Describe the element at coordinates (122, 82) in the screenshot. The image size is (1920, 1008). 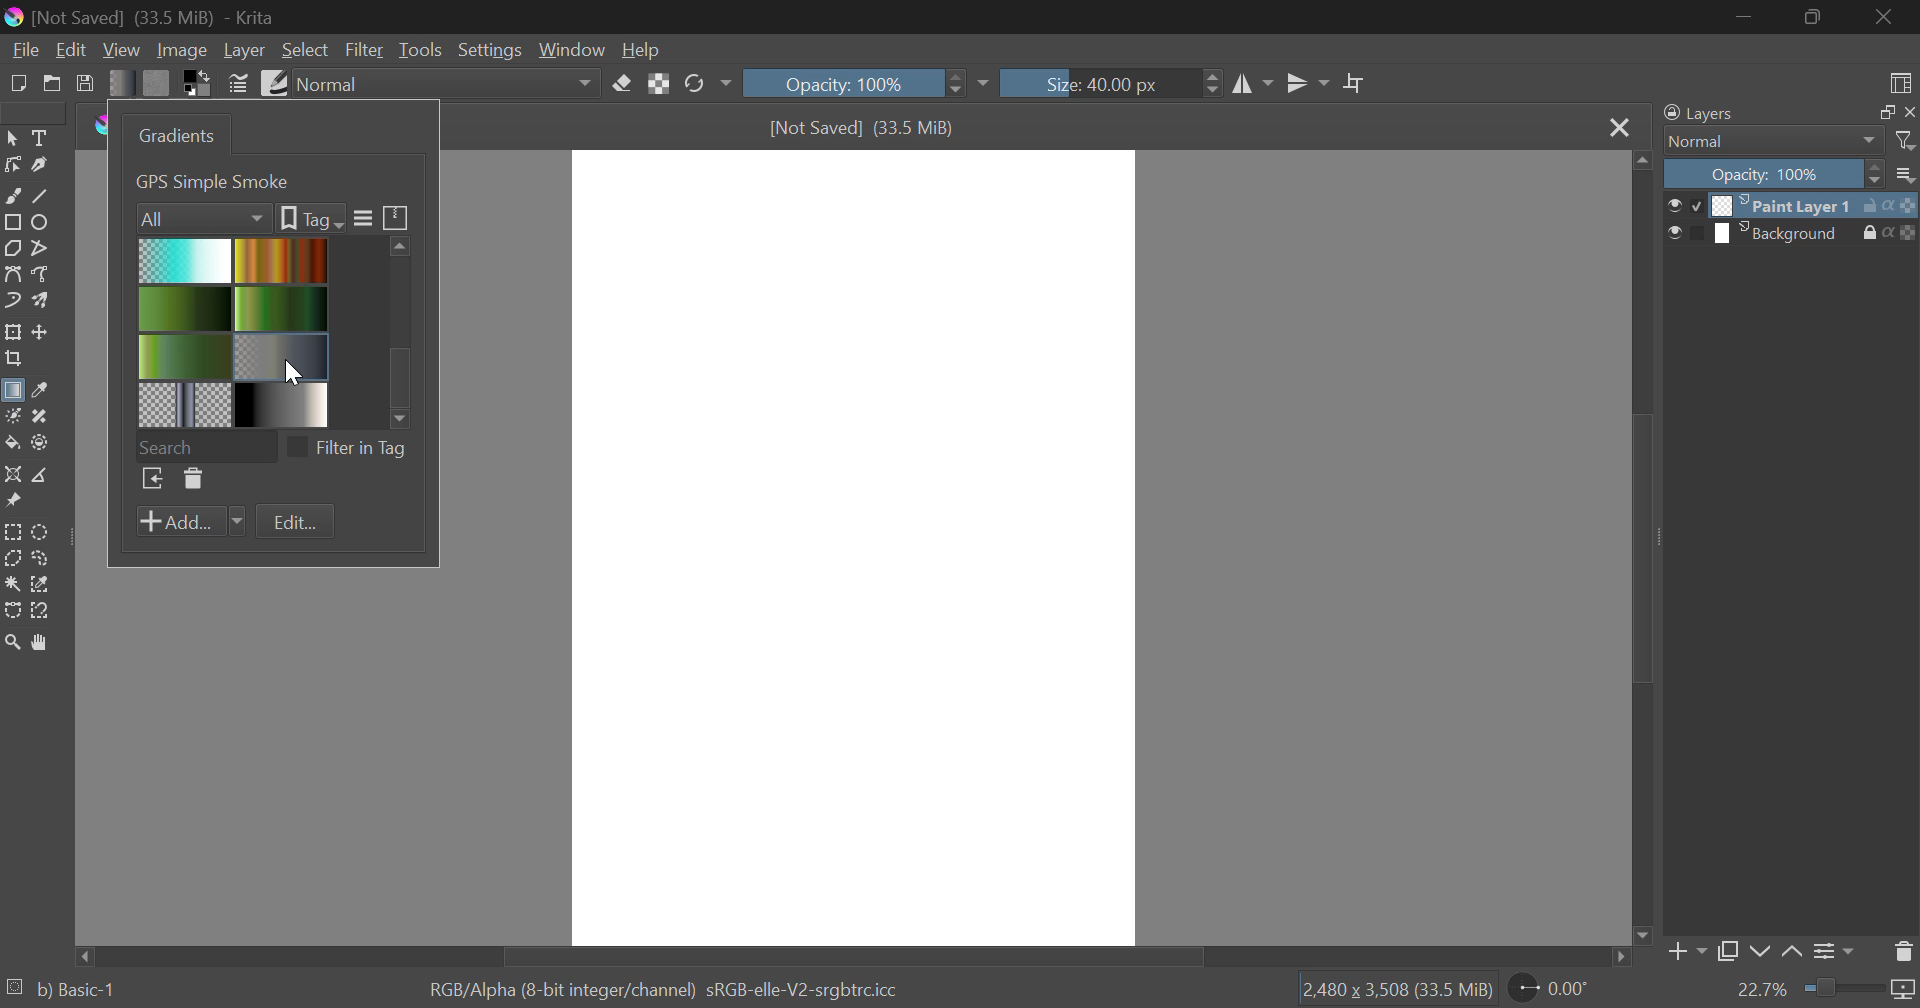
I see `Gradient` at that location.